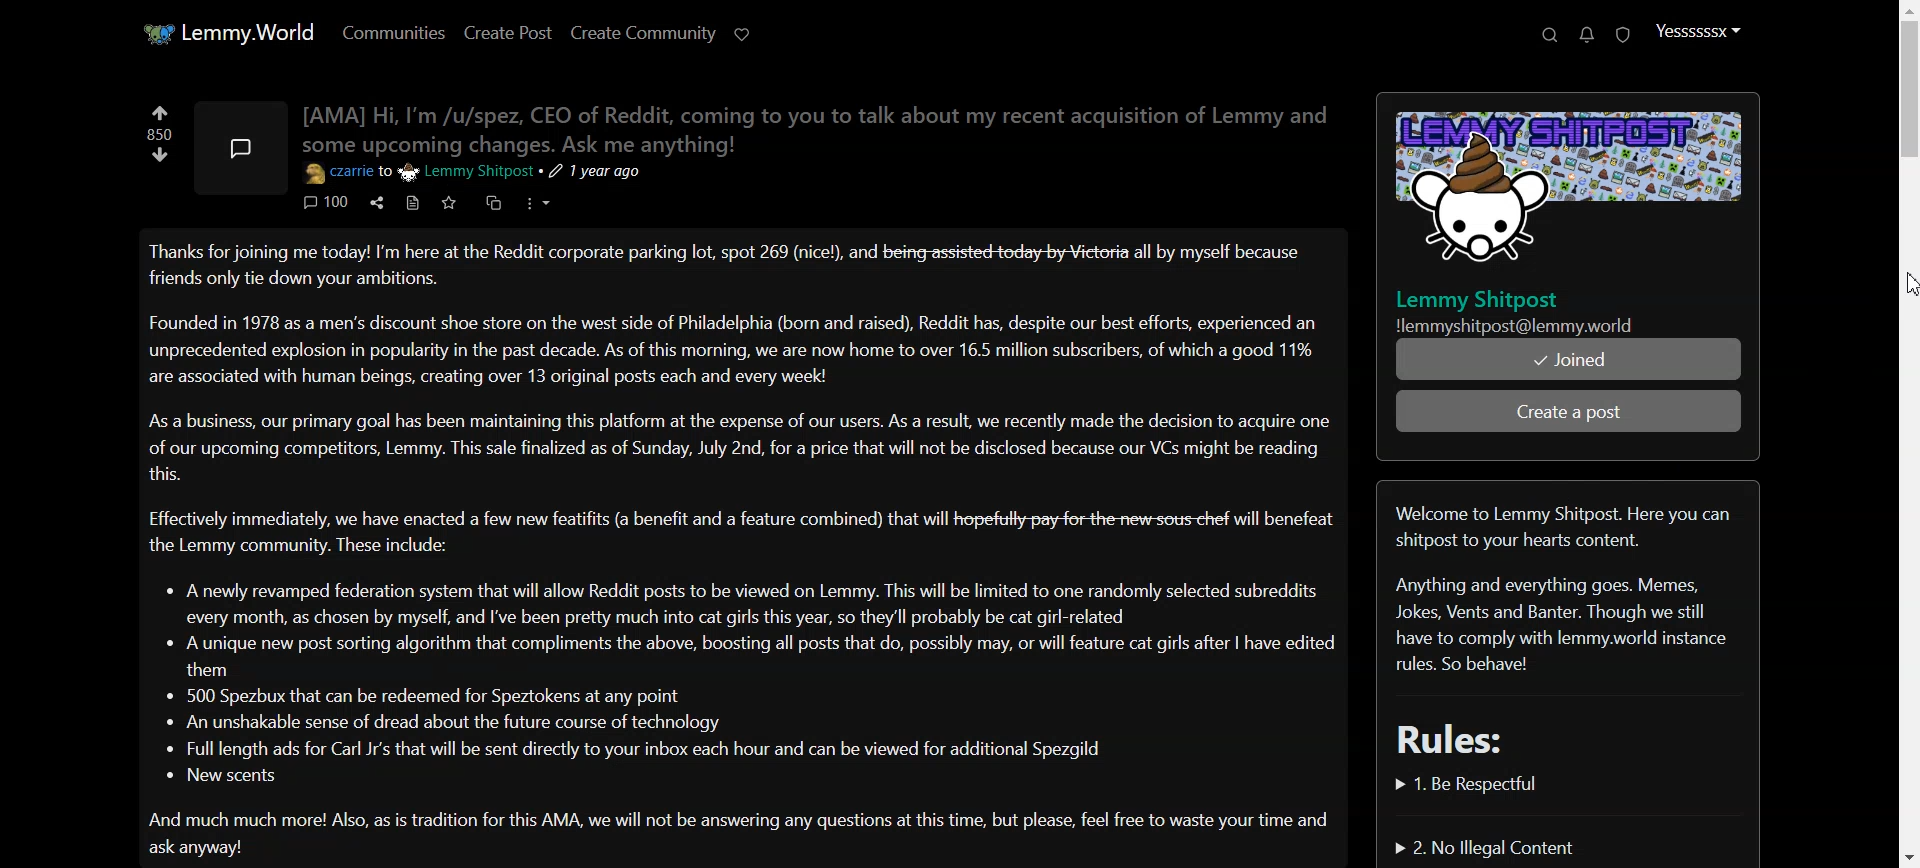 The image size is (1920, 868). Describe the element at coordinates (746, 544) in the screenshot. I see `Text` at that location.